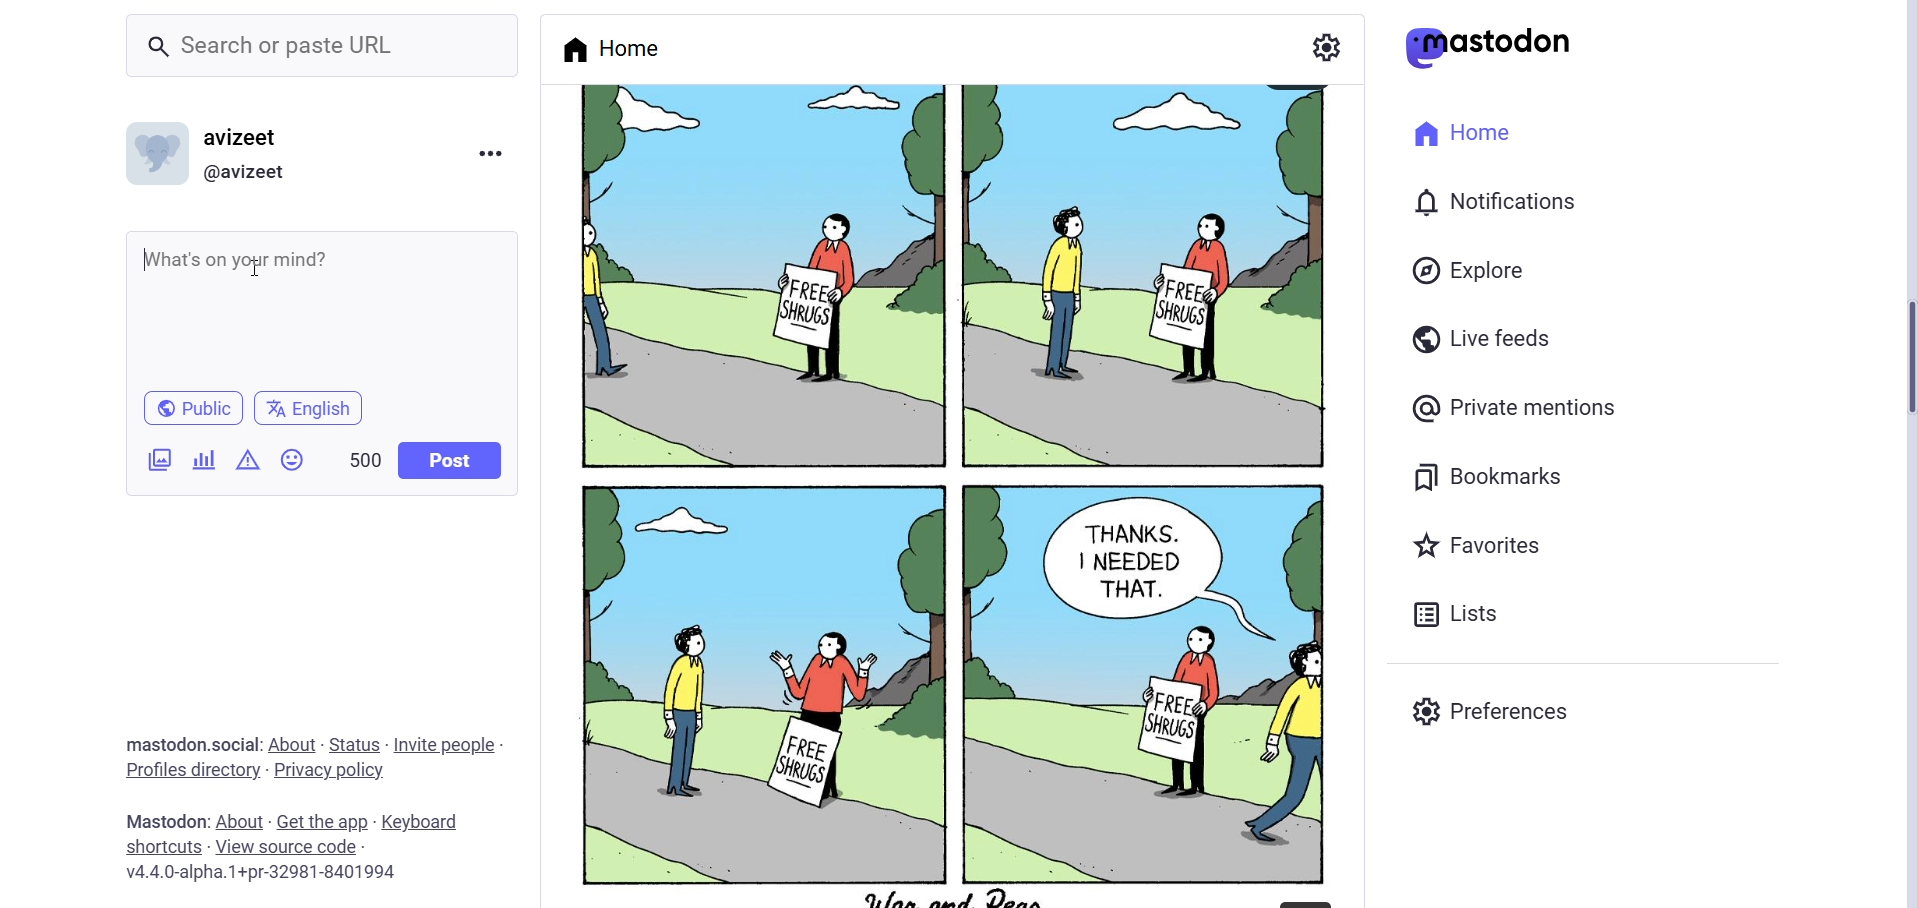  I want to click on Get the app, so click(321, 822).